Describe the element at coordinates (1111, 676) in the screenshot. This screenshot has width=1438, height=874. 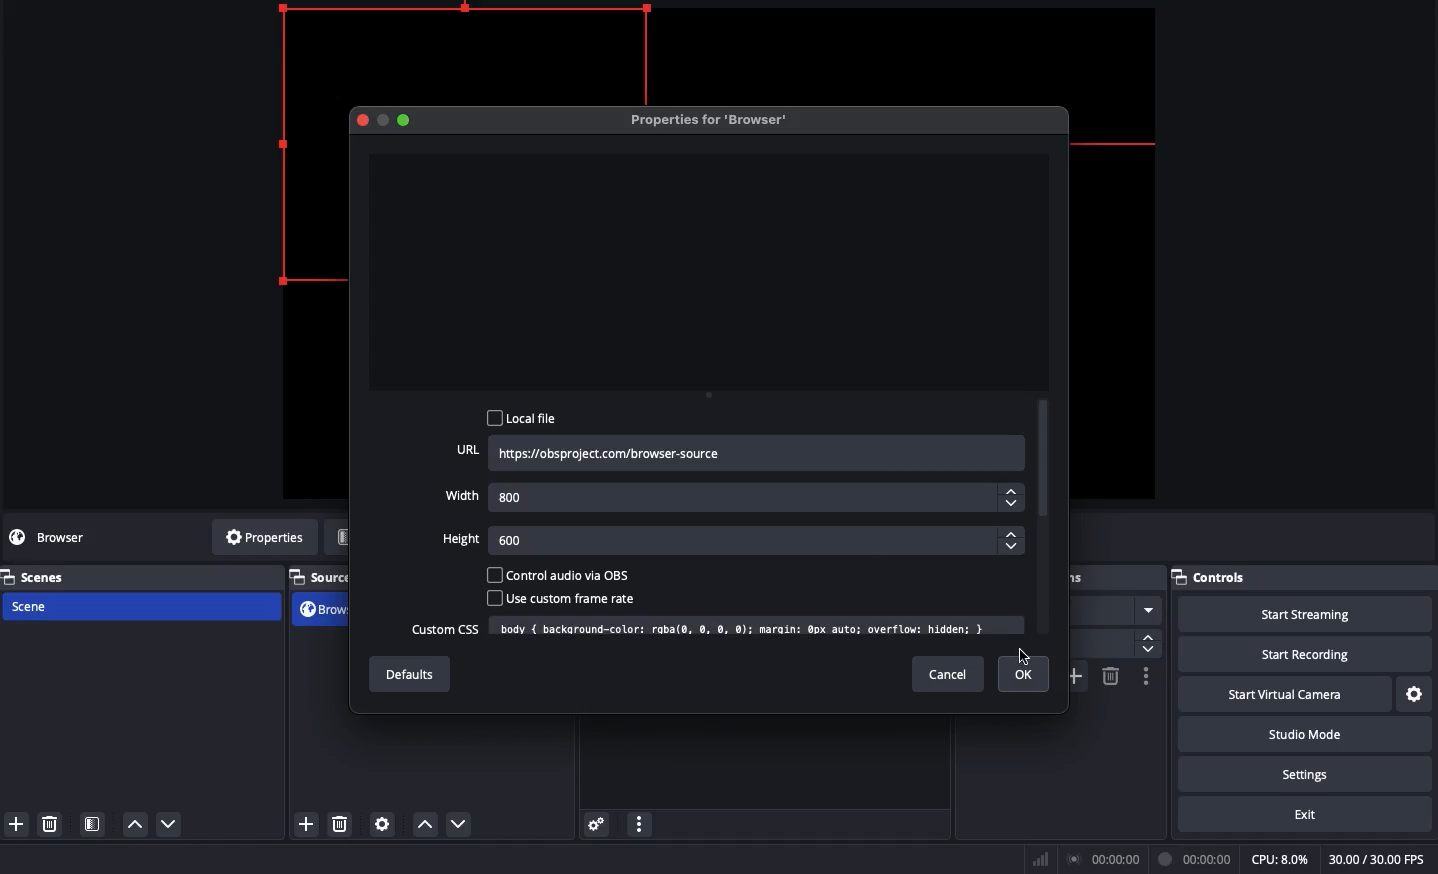
I see `Remove` at that location.